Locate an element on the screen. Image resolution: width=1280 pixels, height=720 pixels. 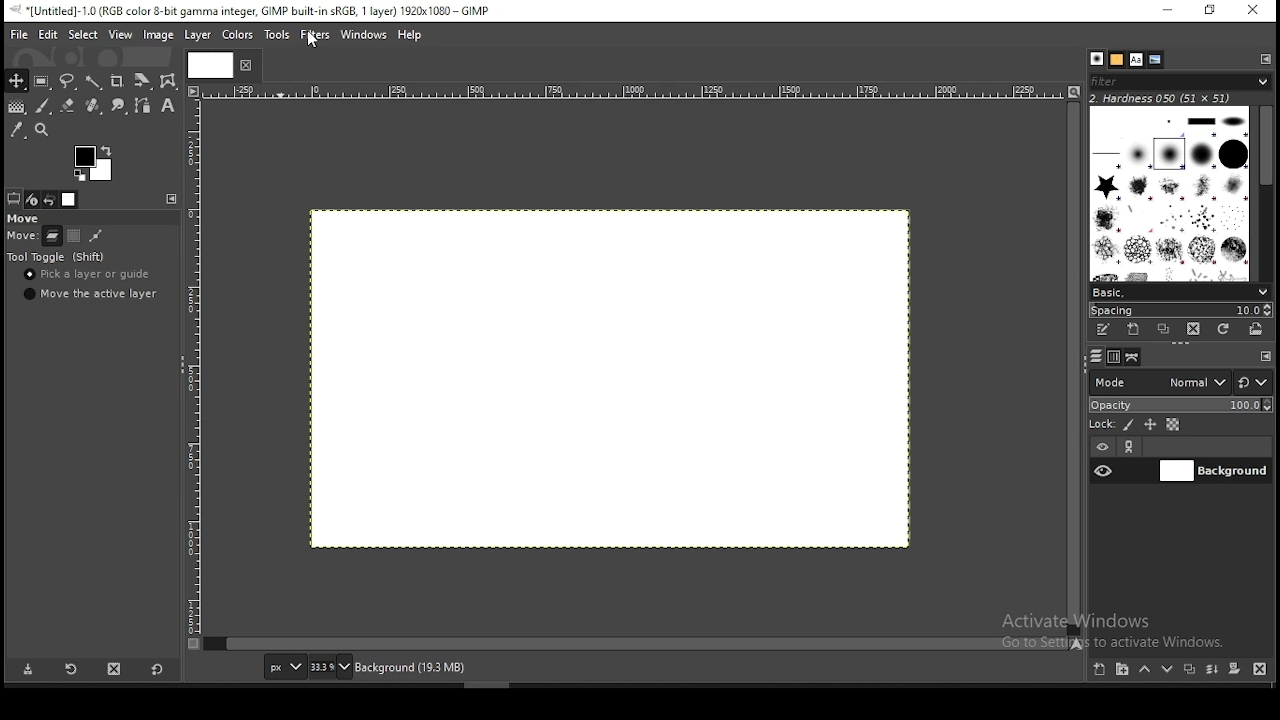
wrap transform is located at coordinates (168, 80).